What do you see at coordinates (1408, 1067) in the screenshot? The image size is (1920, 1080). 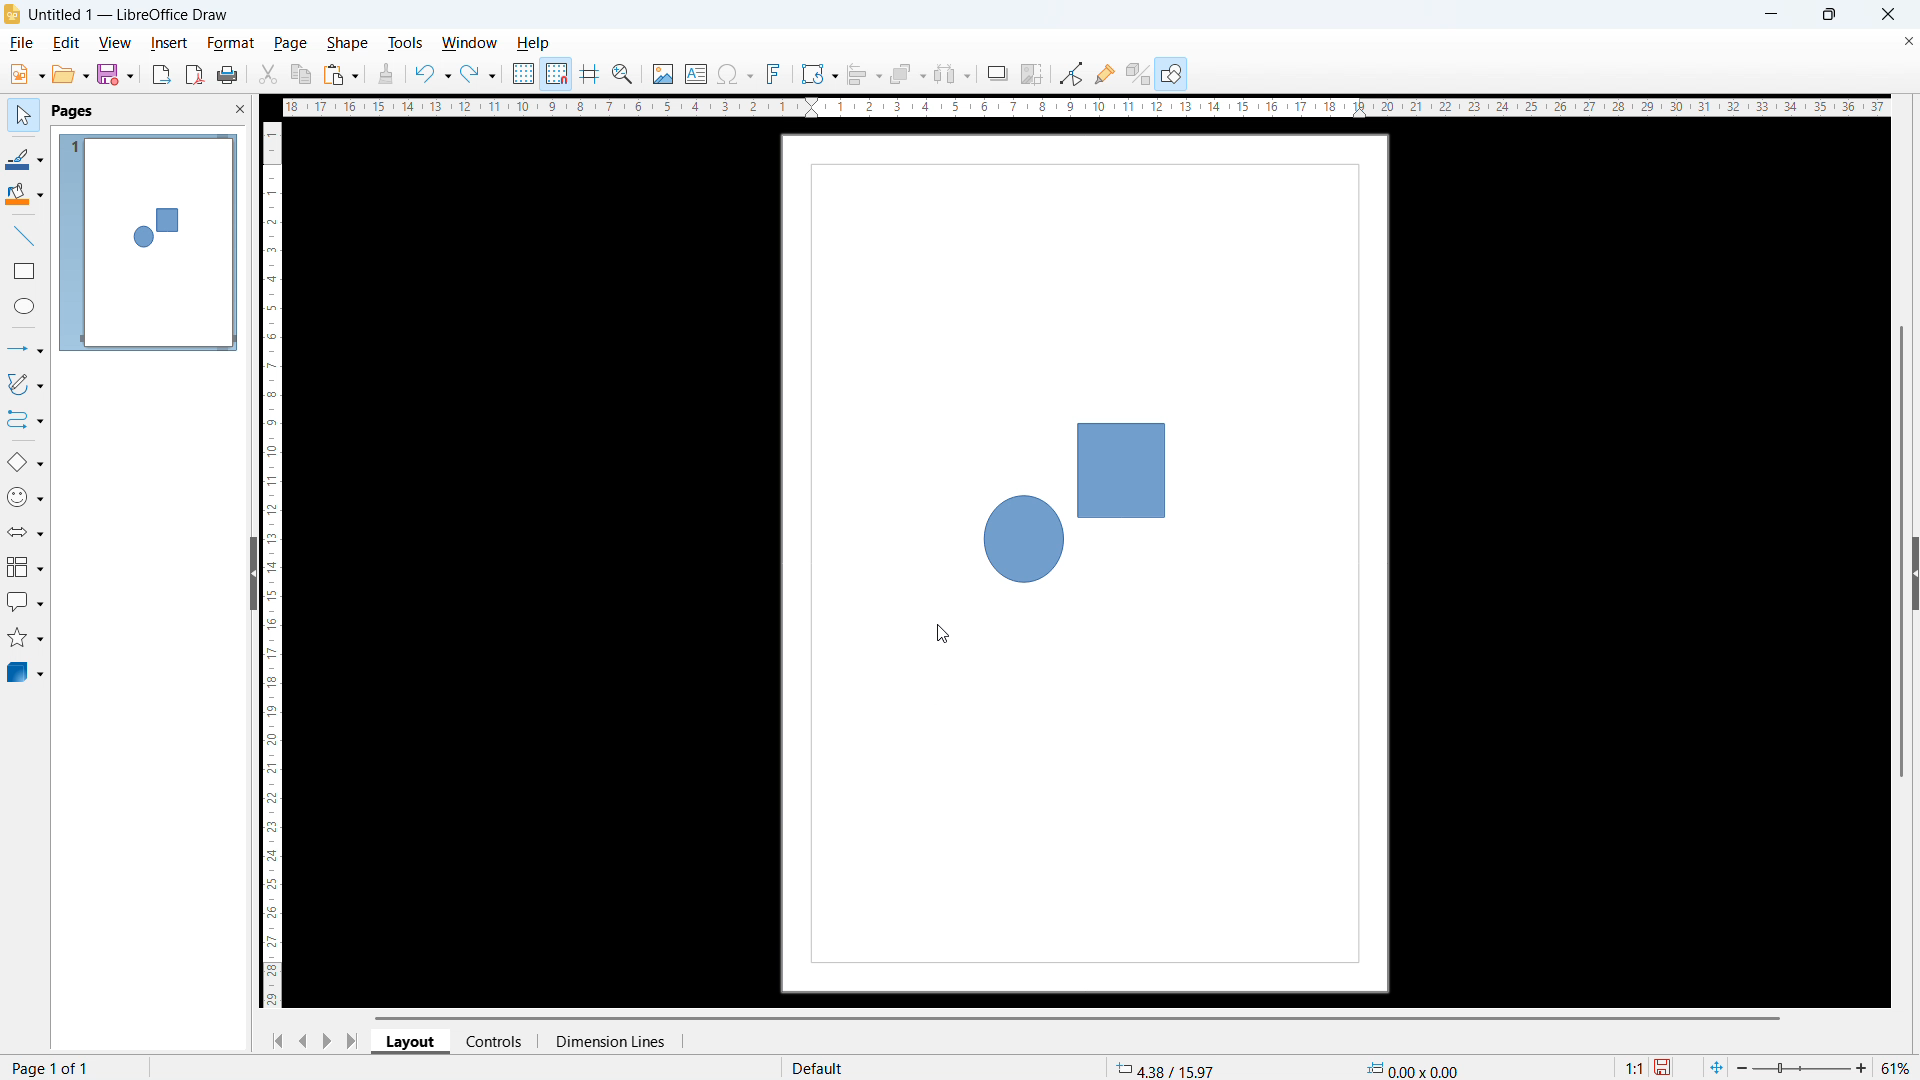 I see `object dimension` at bounding box center [1408, 1067].